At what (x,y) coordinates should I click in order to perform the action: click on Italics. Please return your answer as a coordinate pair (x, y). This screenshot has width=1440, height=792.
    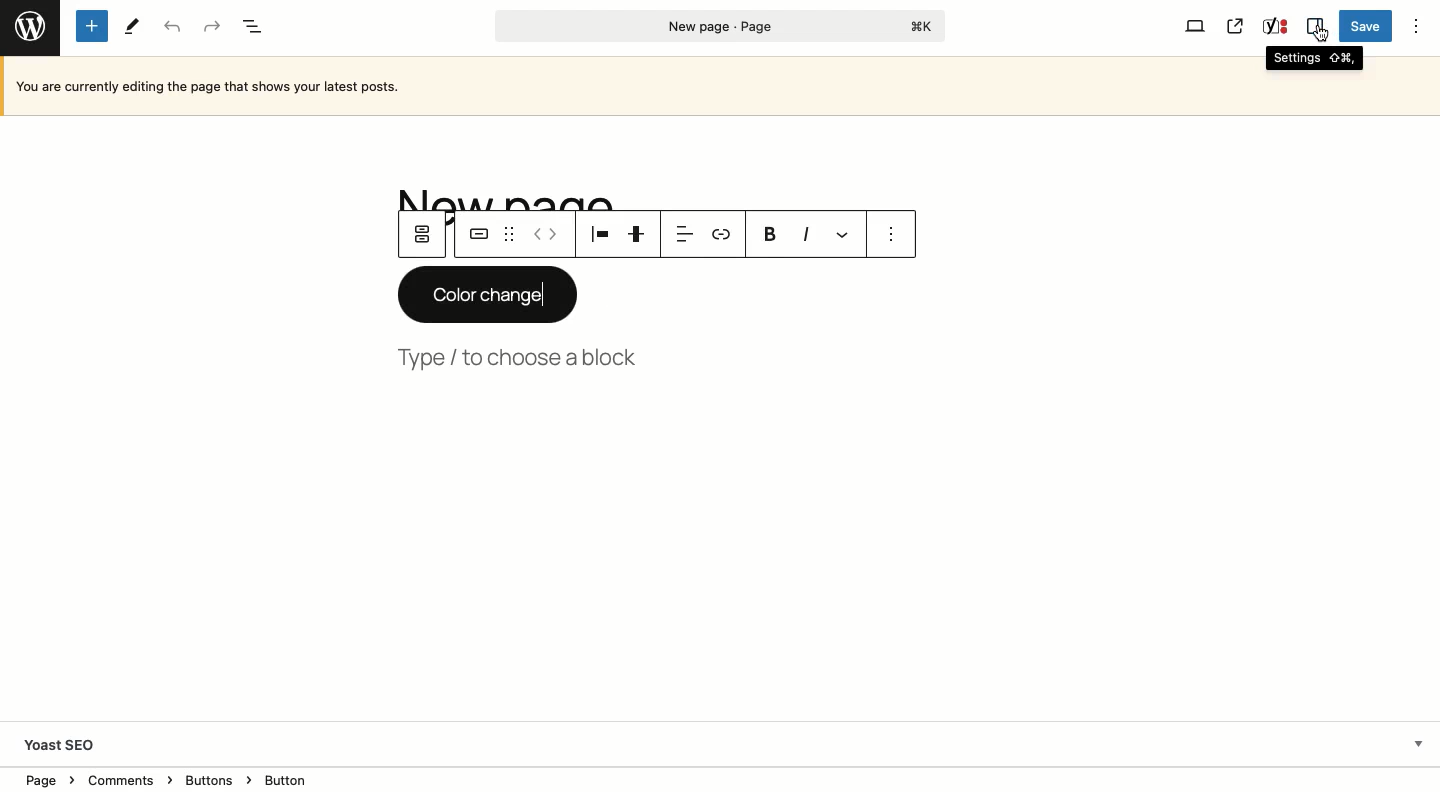
    Looking at the image, I should click on (806, 233).